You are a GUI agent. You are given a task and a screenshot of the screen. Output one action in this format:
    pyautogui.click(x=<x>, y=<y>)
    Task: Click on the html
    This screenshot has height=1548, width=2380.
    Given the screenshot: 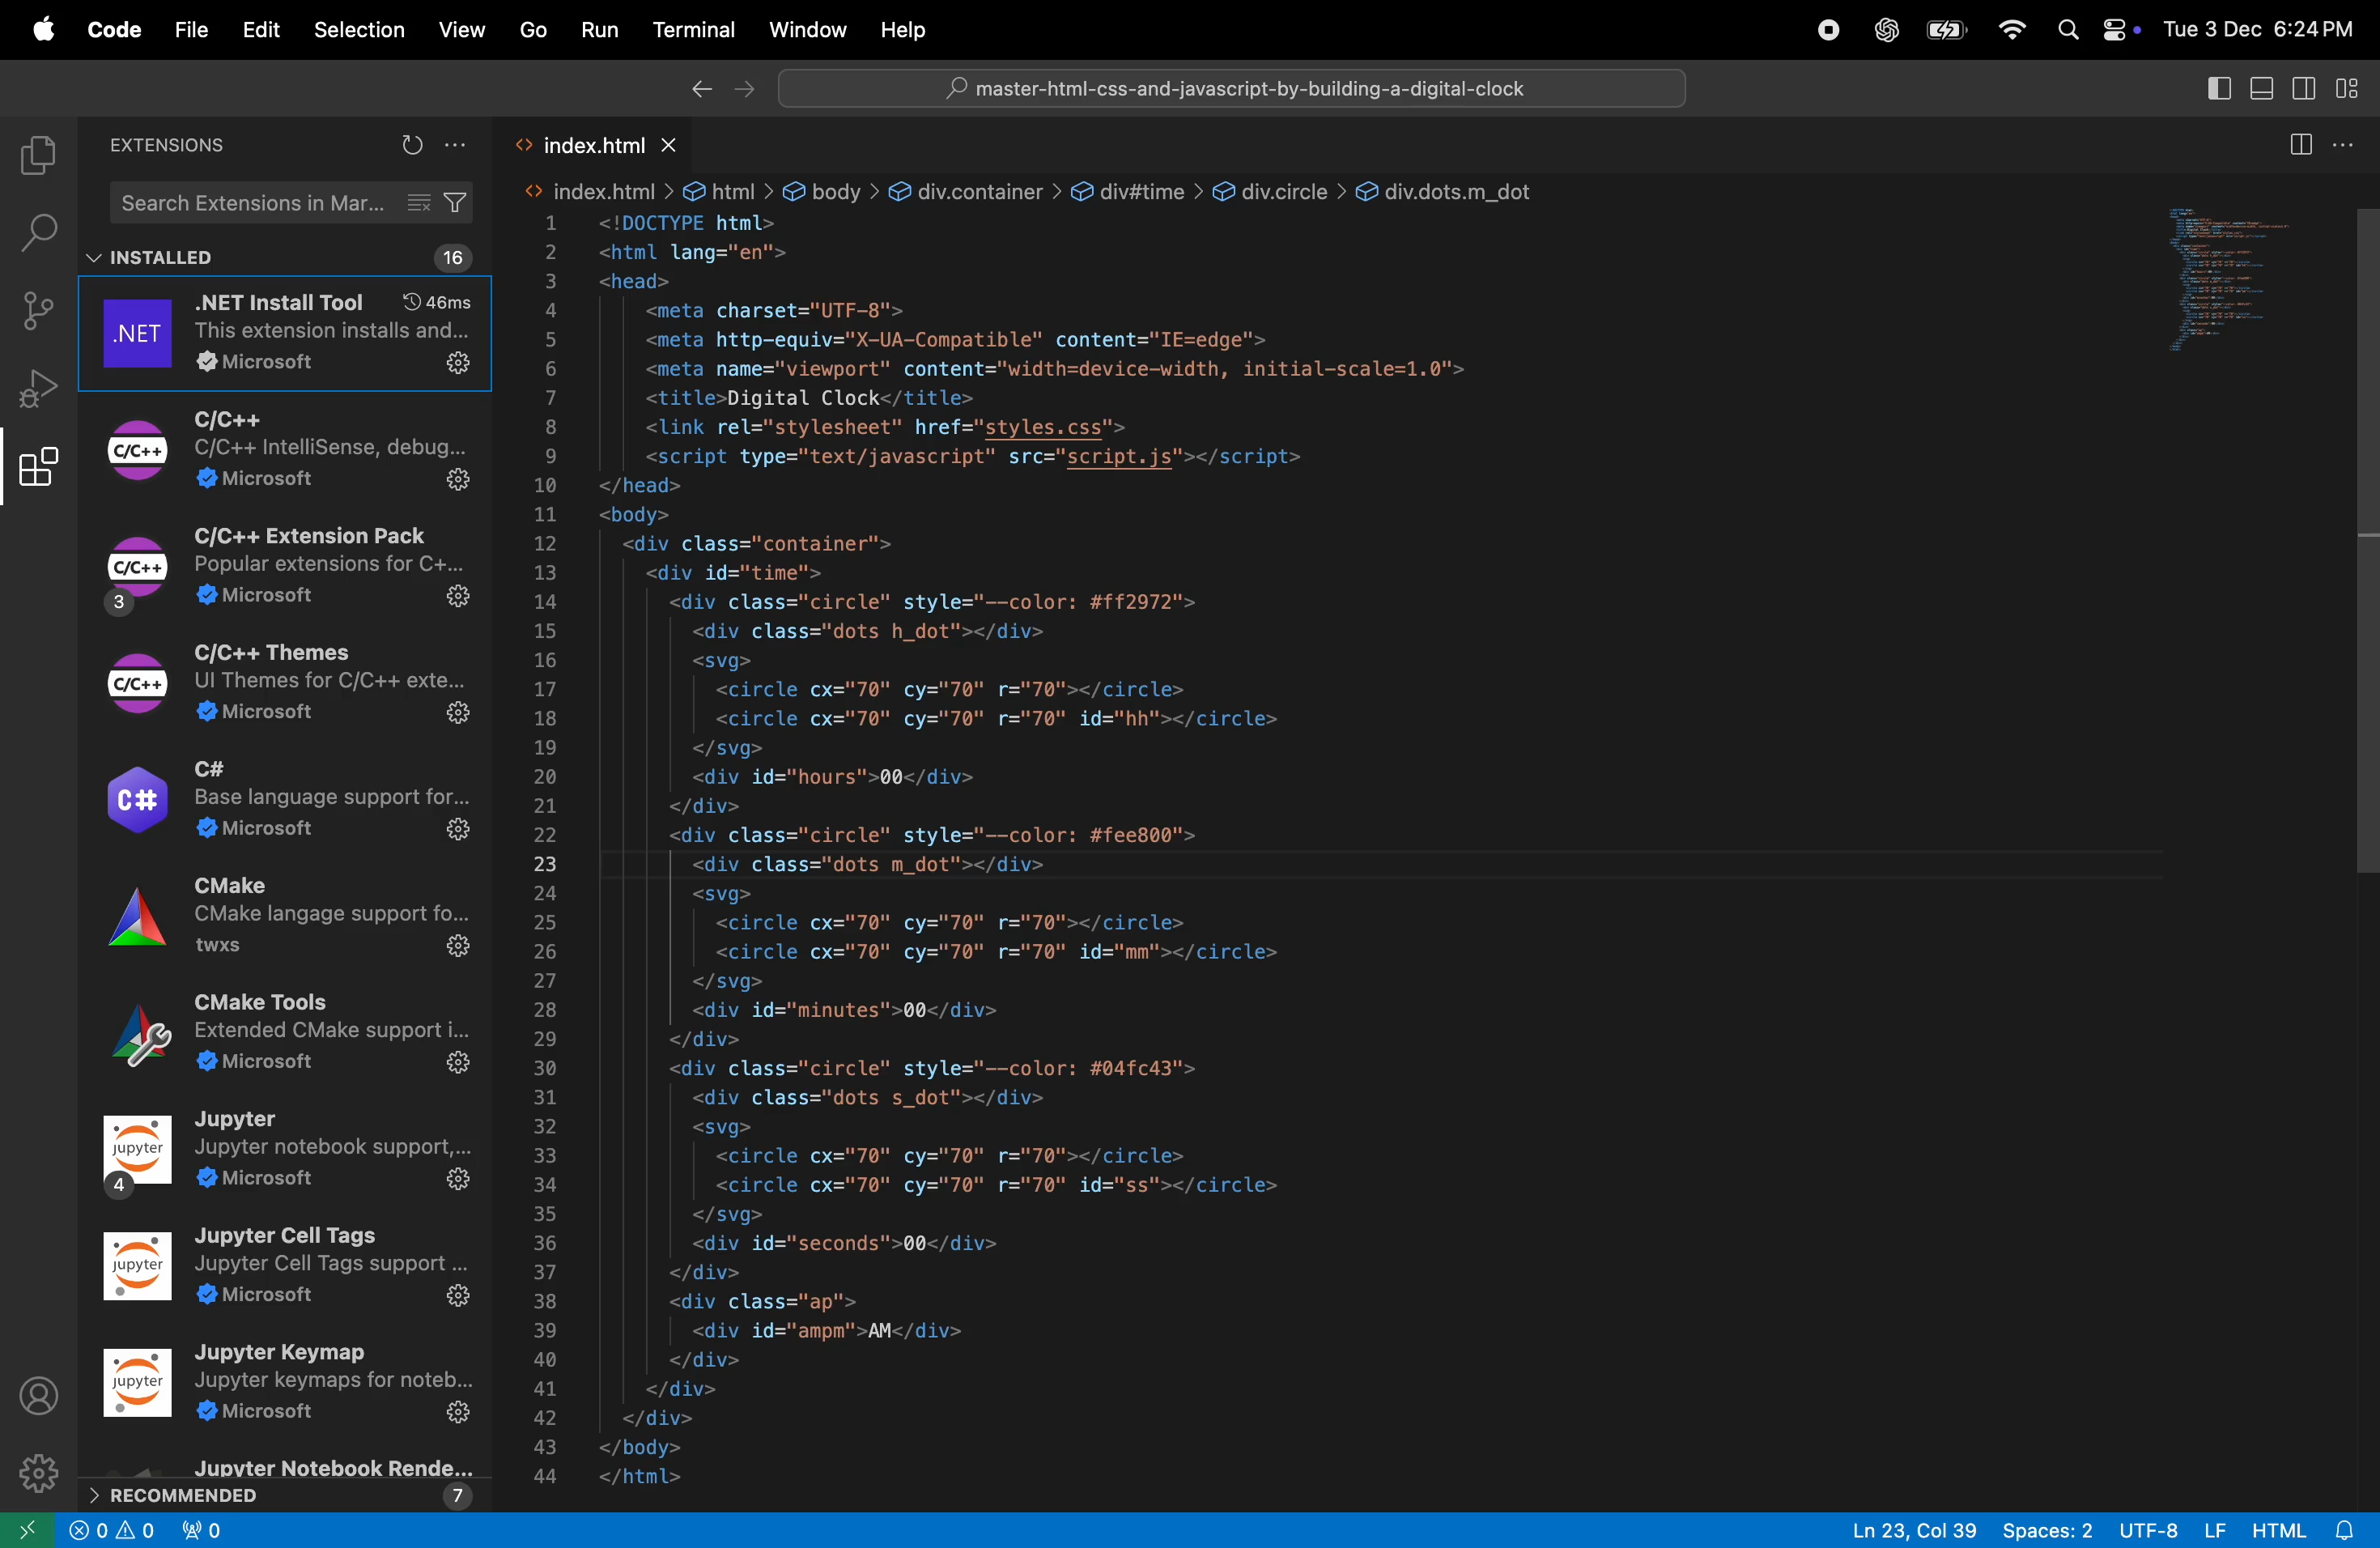 What is the action you would take?
    pyautogui.click(x=732, y=191)
    